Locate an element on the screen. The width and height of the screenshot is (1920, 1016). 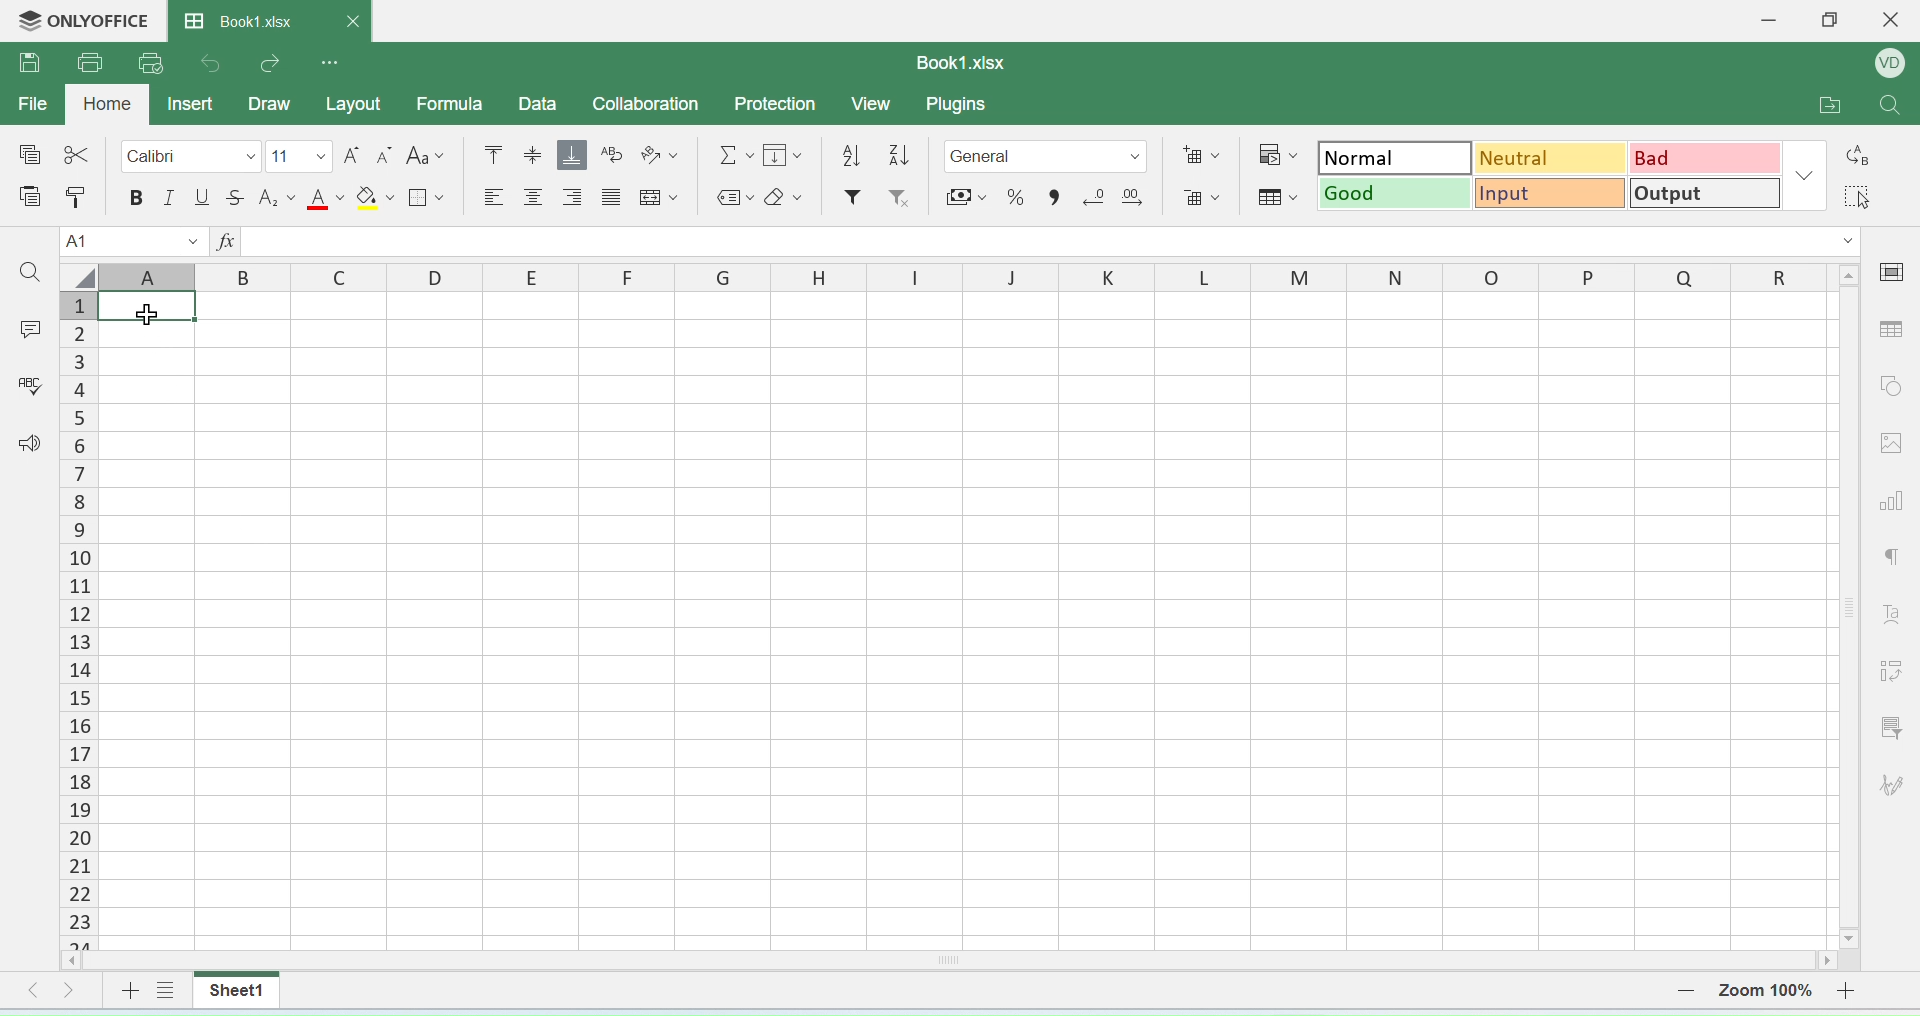
paste is located at coordinates (77, 201).